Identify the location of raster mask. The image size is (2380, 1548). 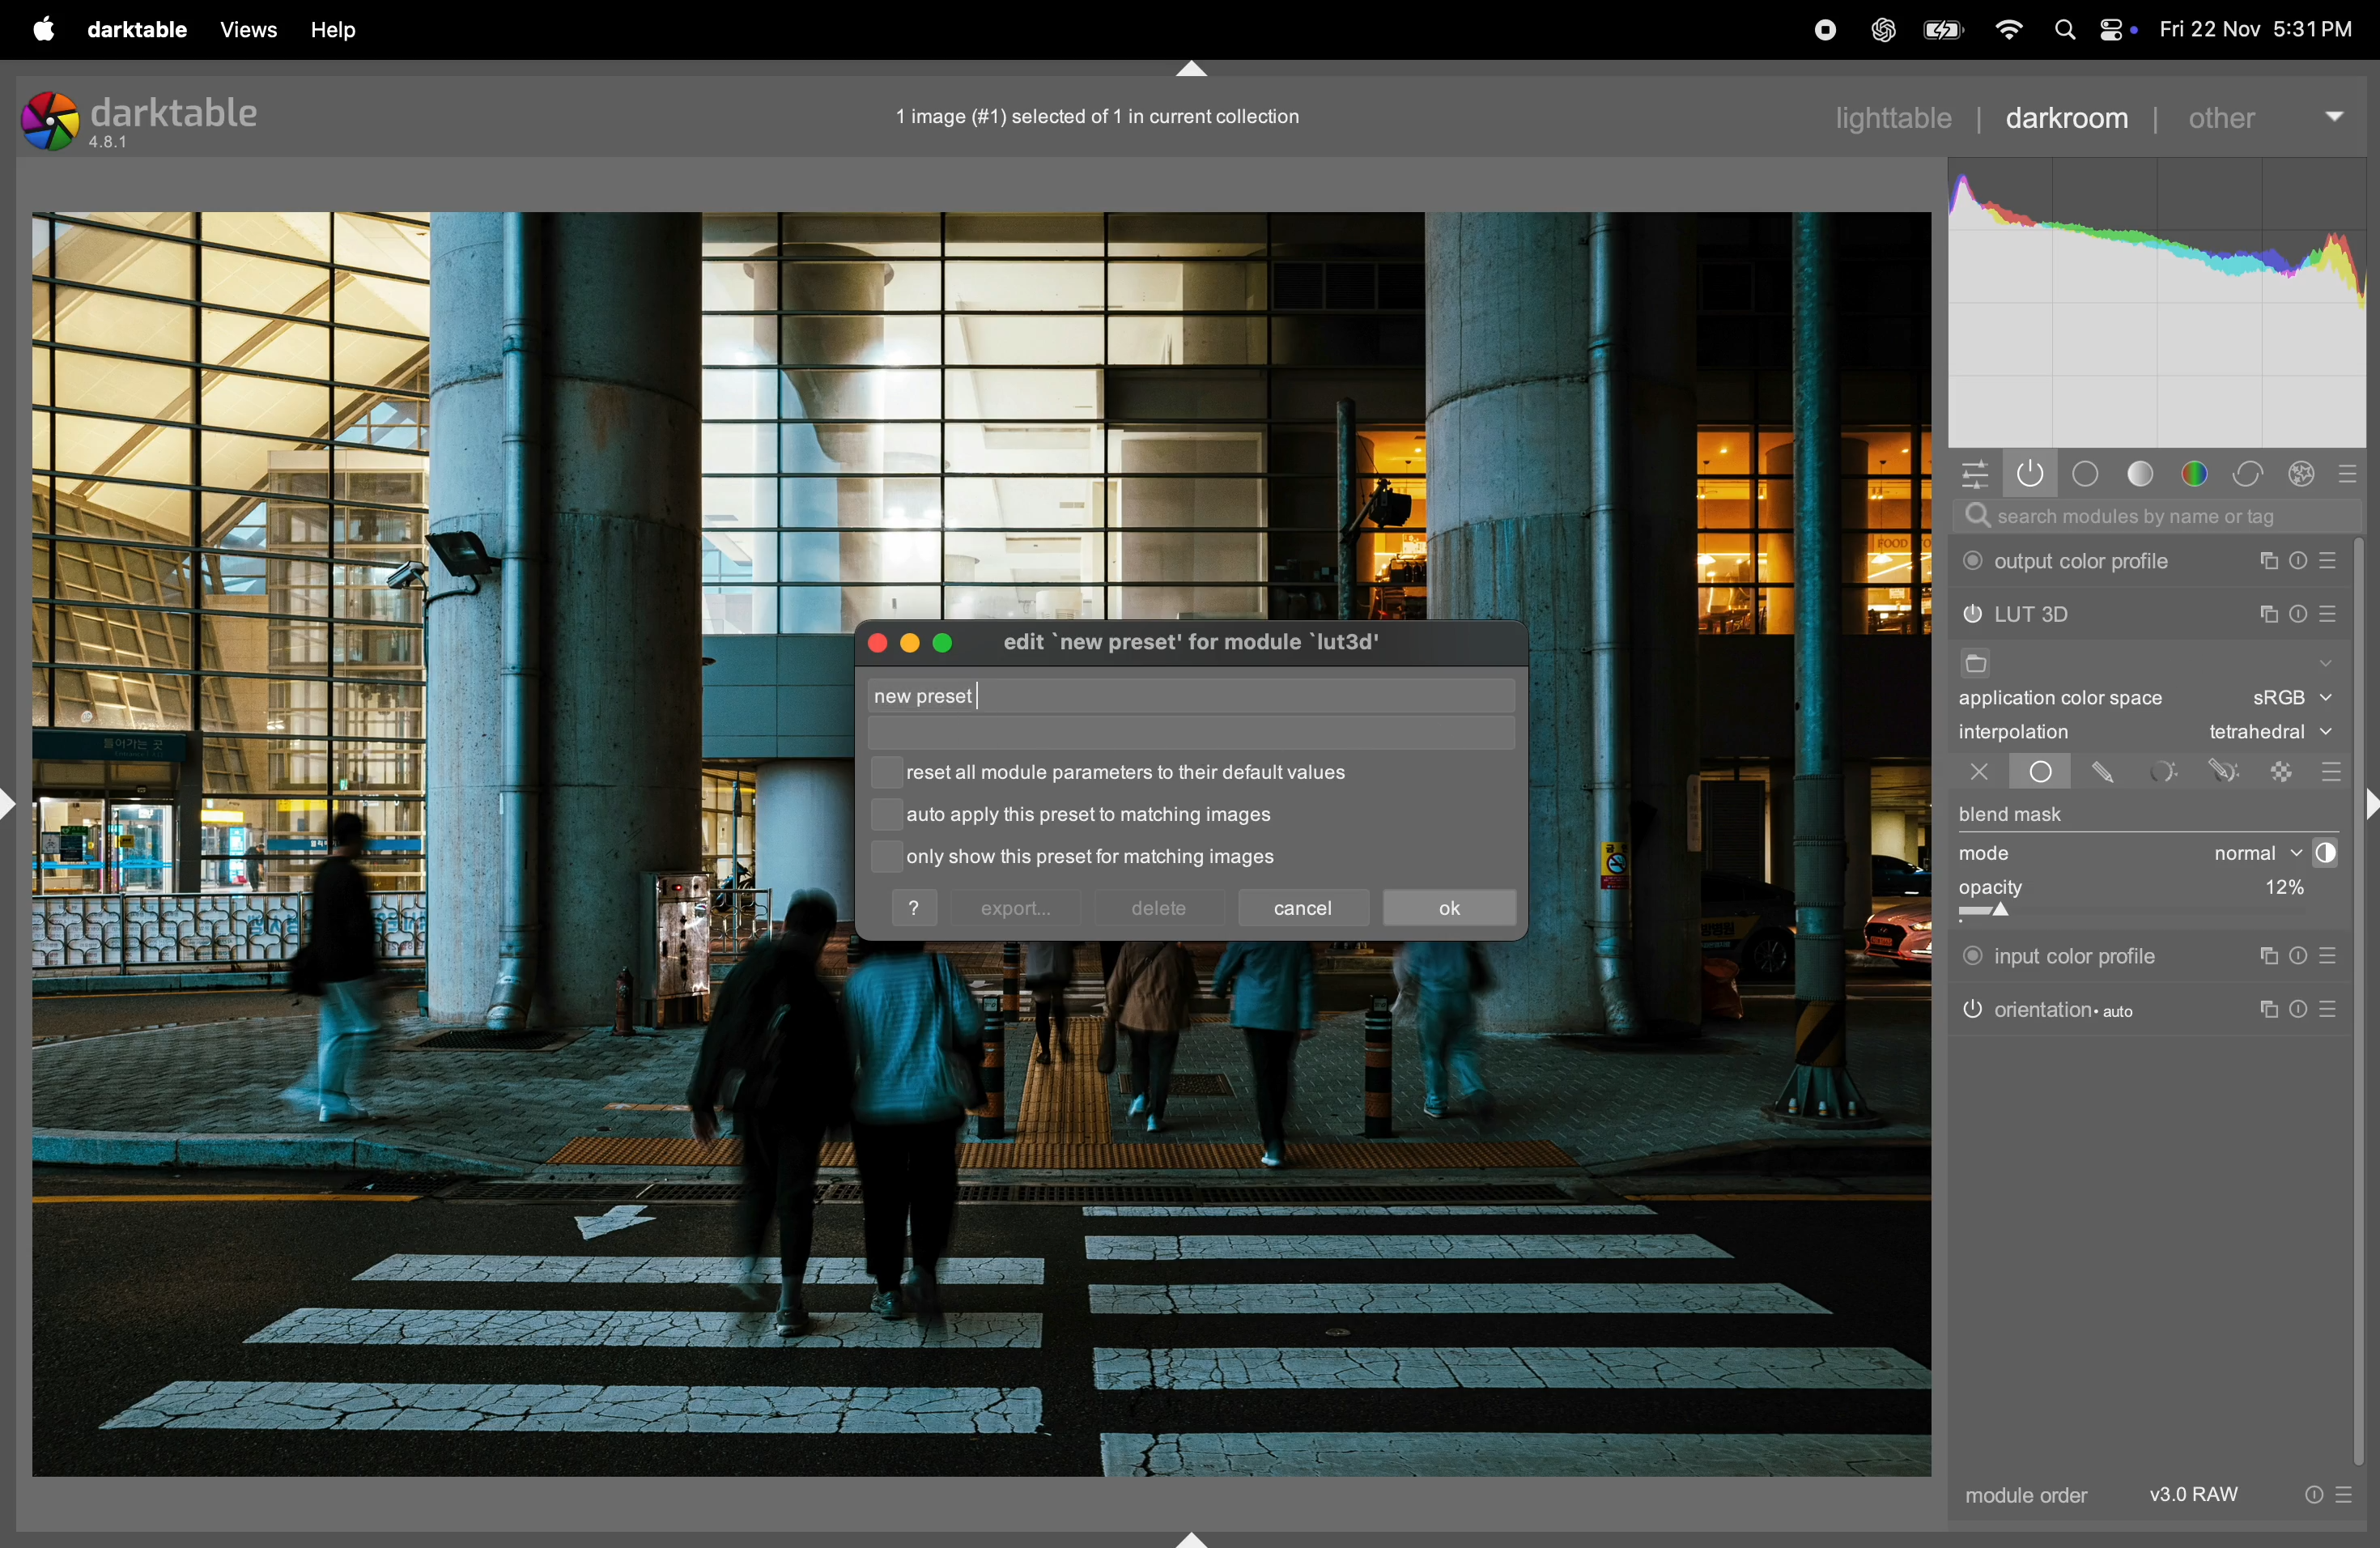
(2284, 770).